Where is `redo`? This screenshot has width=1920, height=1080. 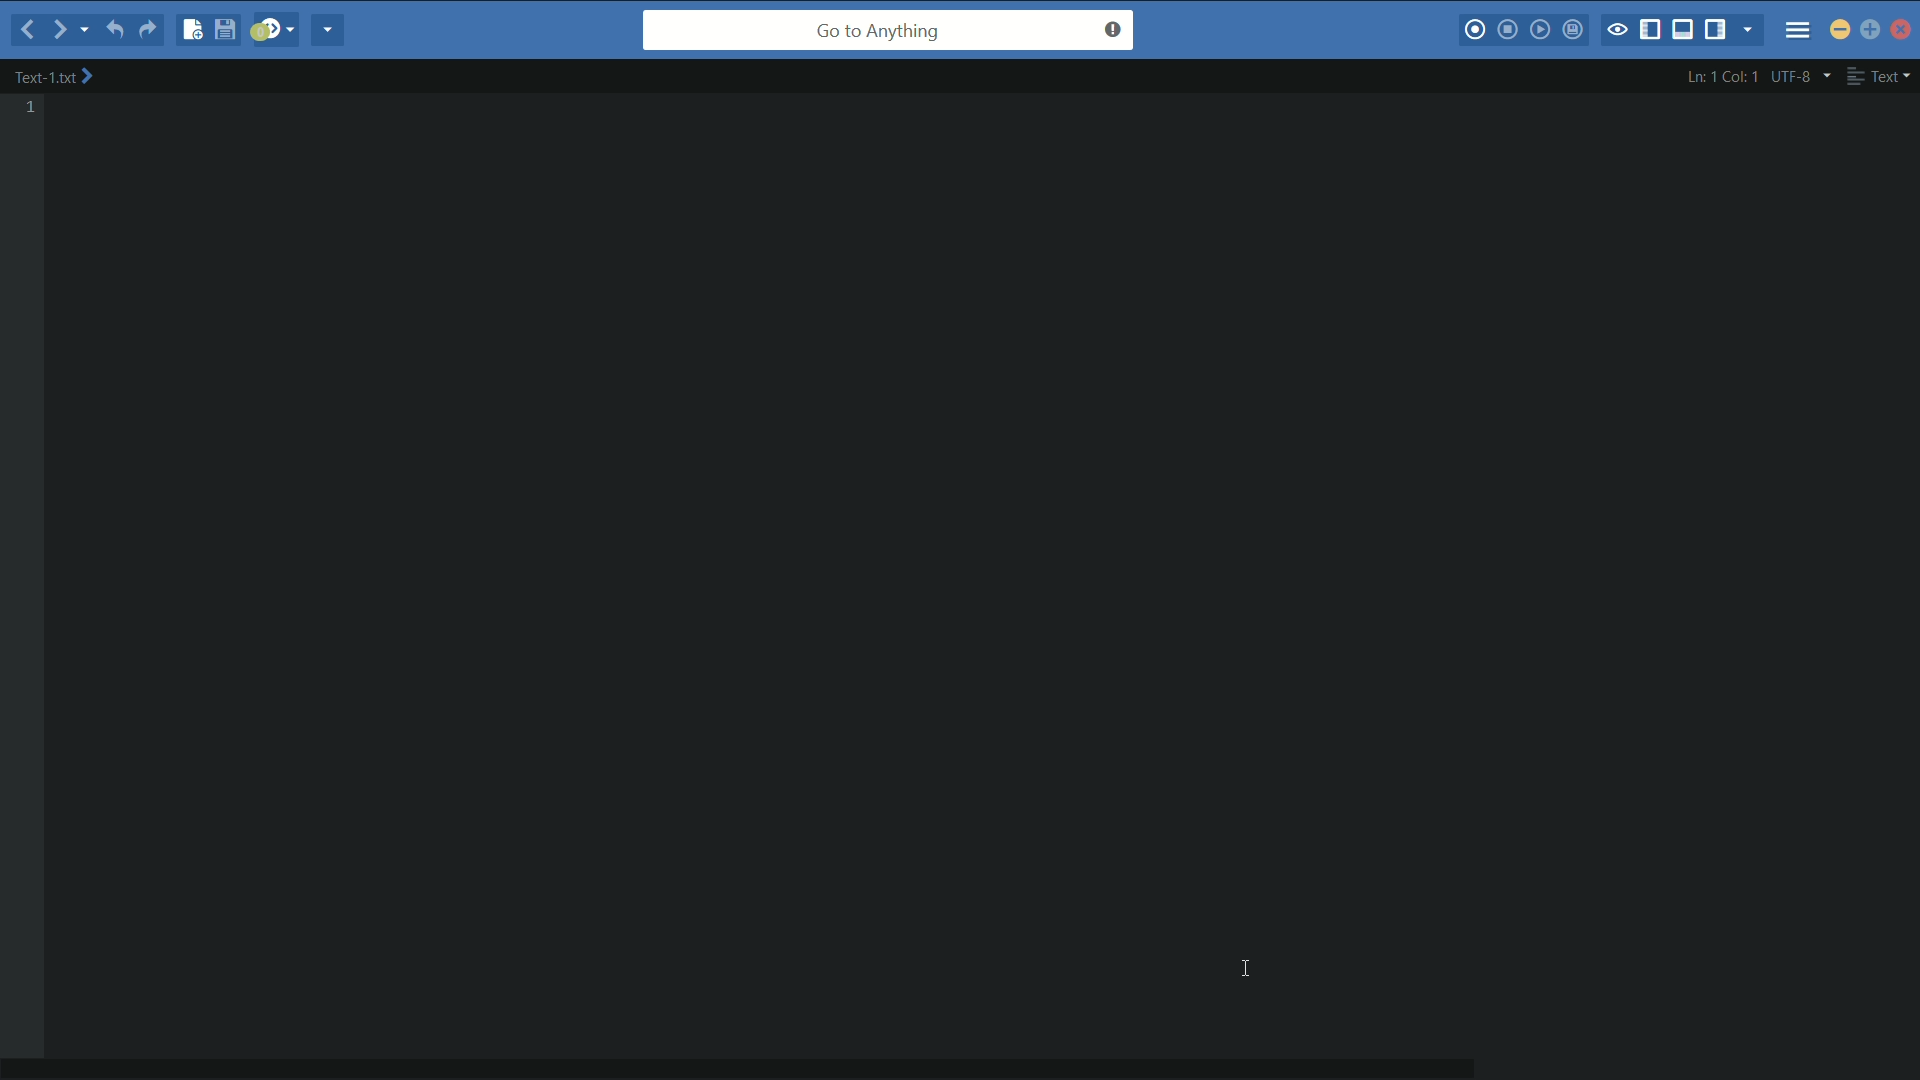
redo is located at coordinates (147, 29).